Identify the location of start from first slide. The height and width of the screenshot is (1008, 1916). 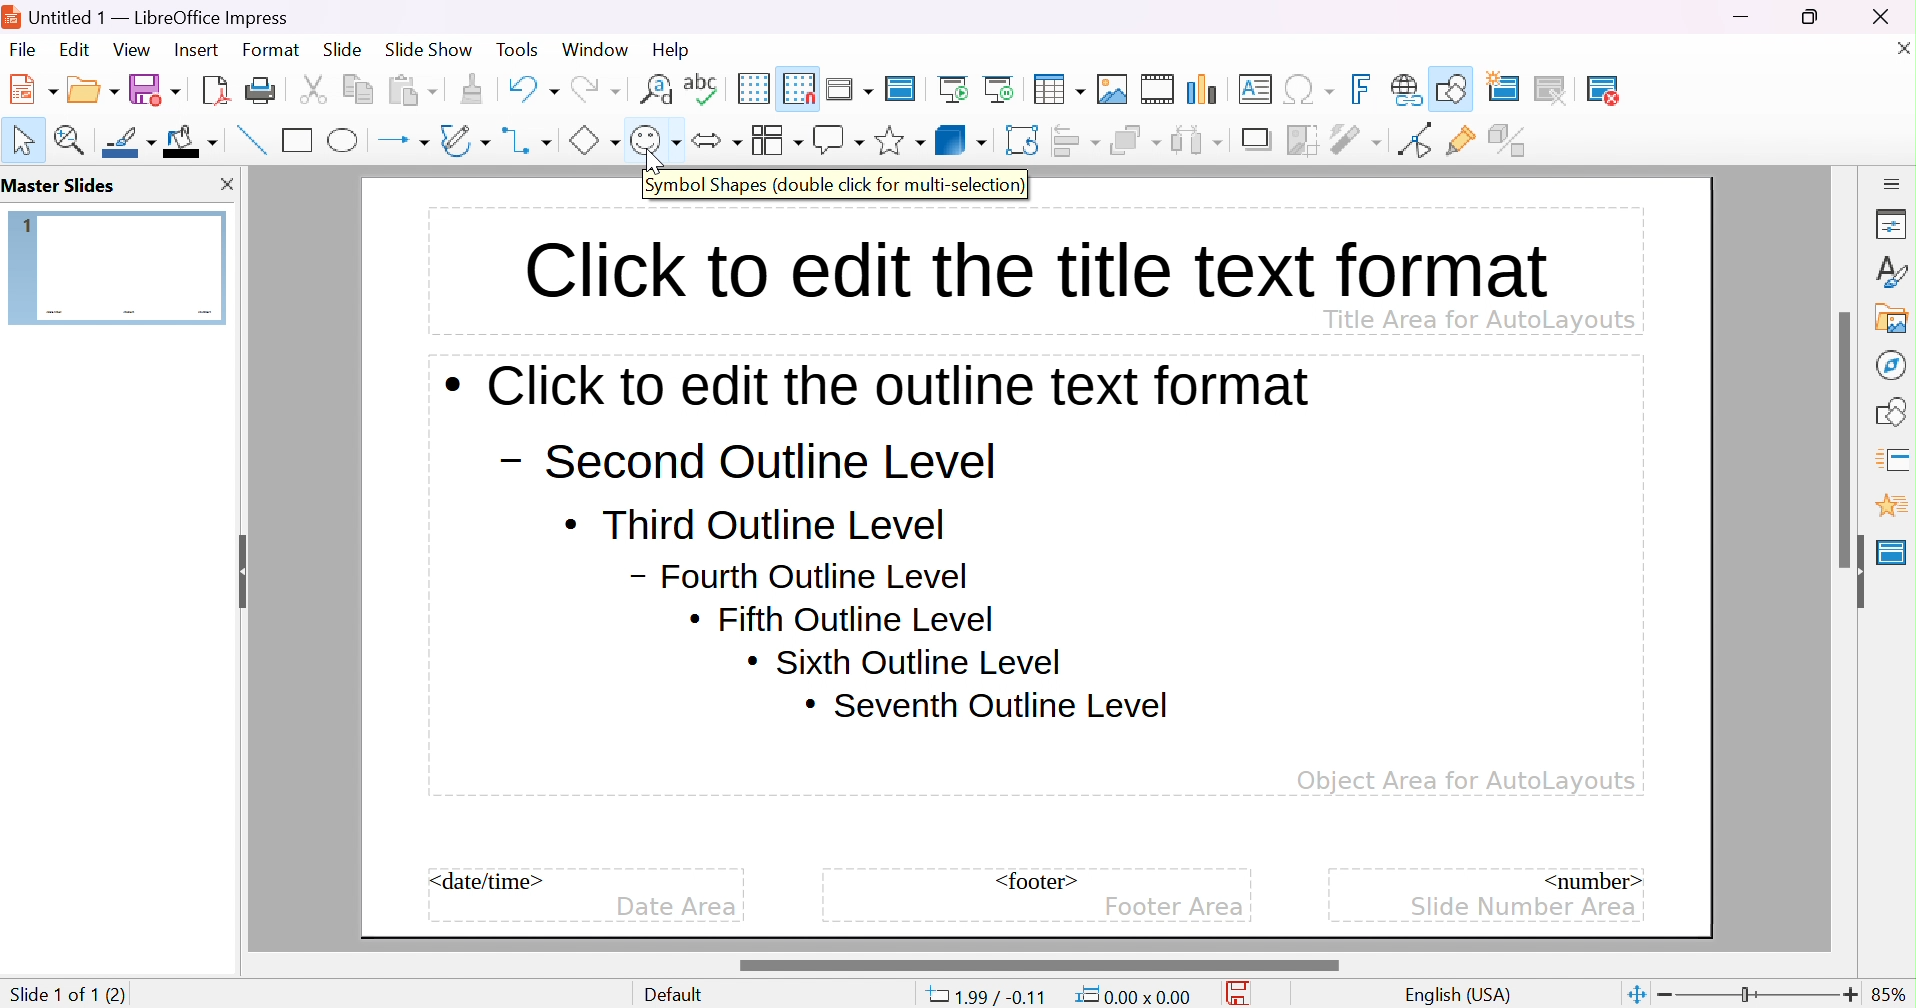
(956, 88).